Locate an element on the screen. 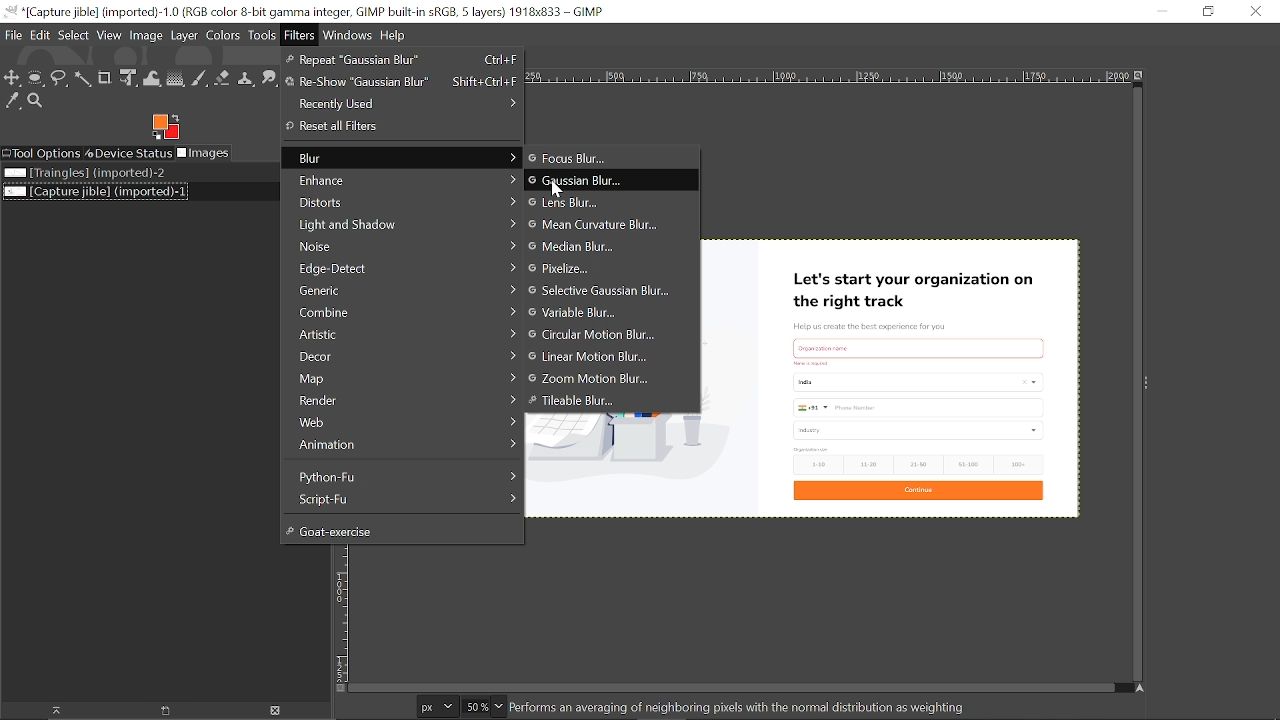  Select is located at coordinates (74, 37).